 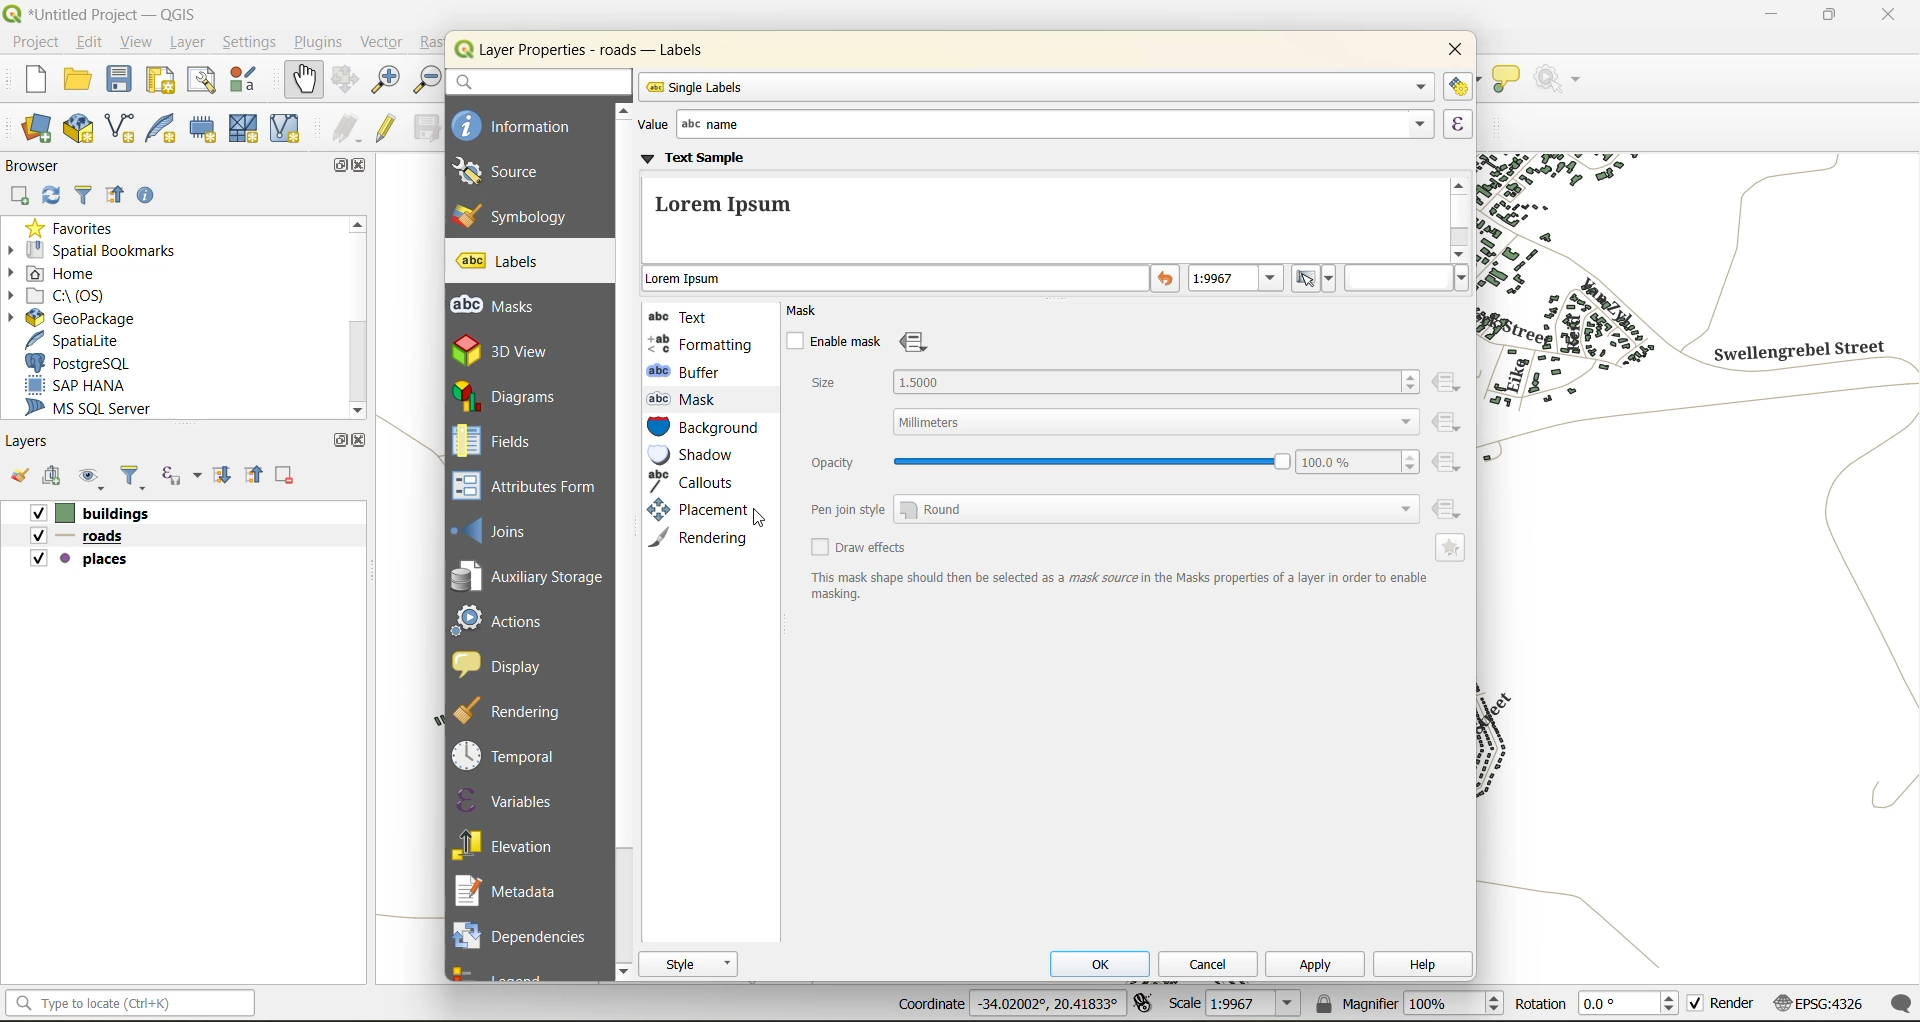 I want to click on roads layer, so click(x=86, y=537).